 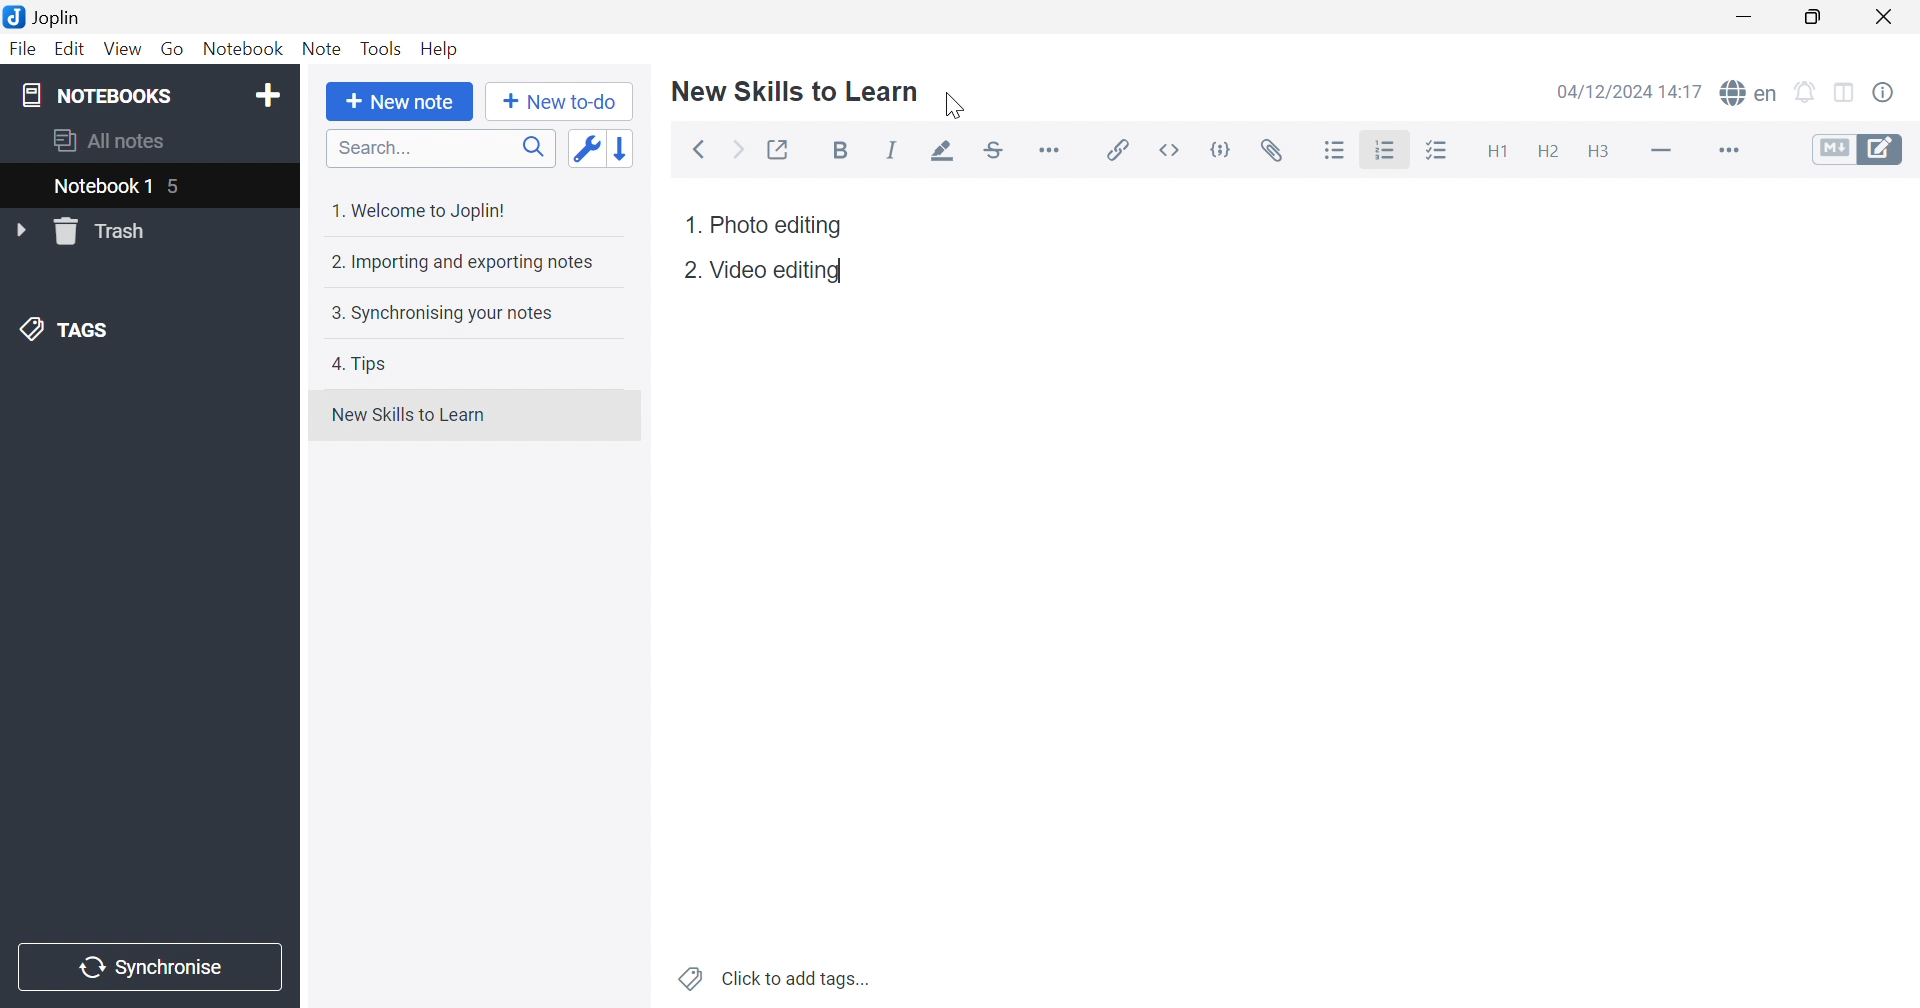 What do you see at coordinates (417, 210) in the screenshot?
I see `1. Welcome to Joplin` at bounding box center [417, 210].